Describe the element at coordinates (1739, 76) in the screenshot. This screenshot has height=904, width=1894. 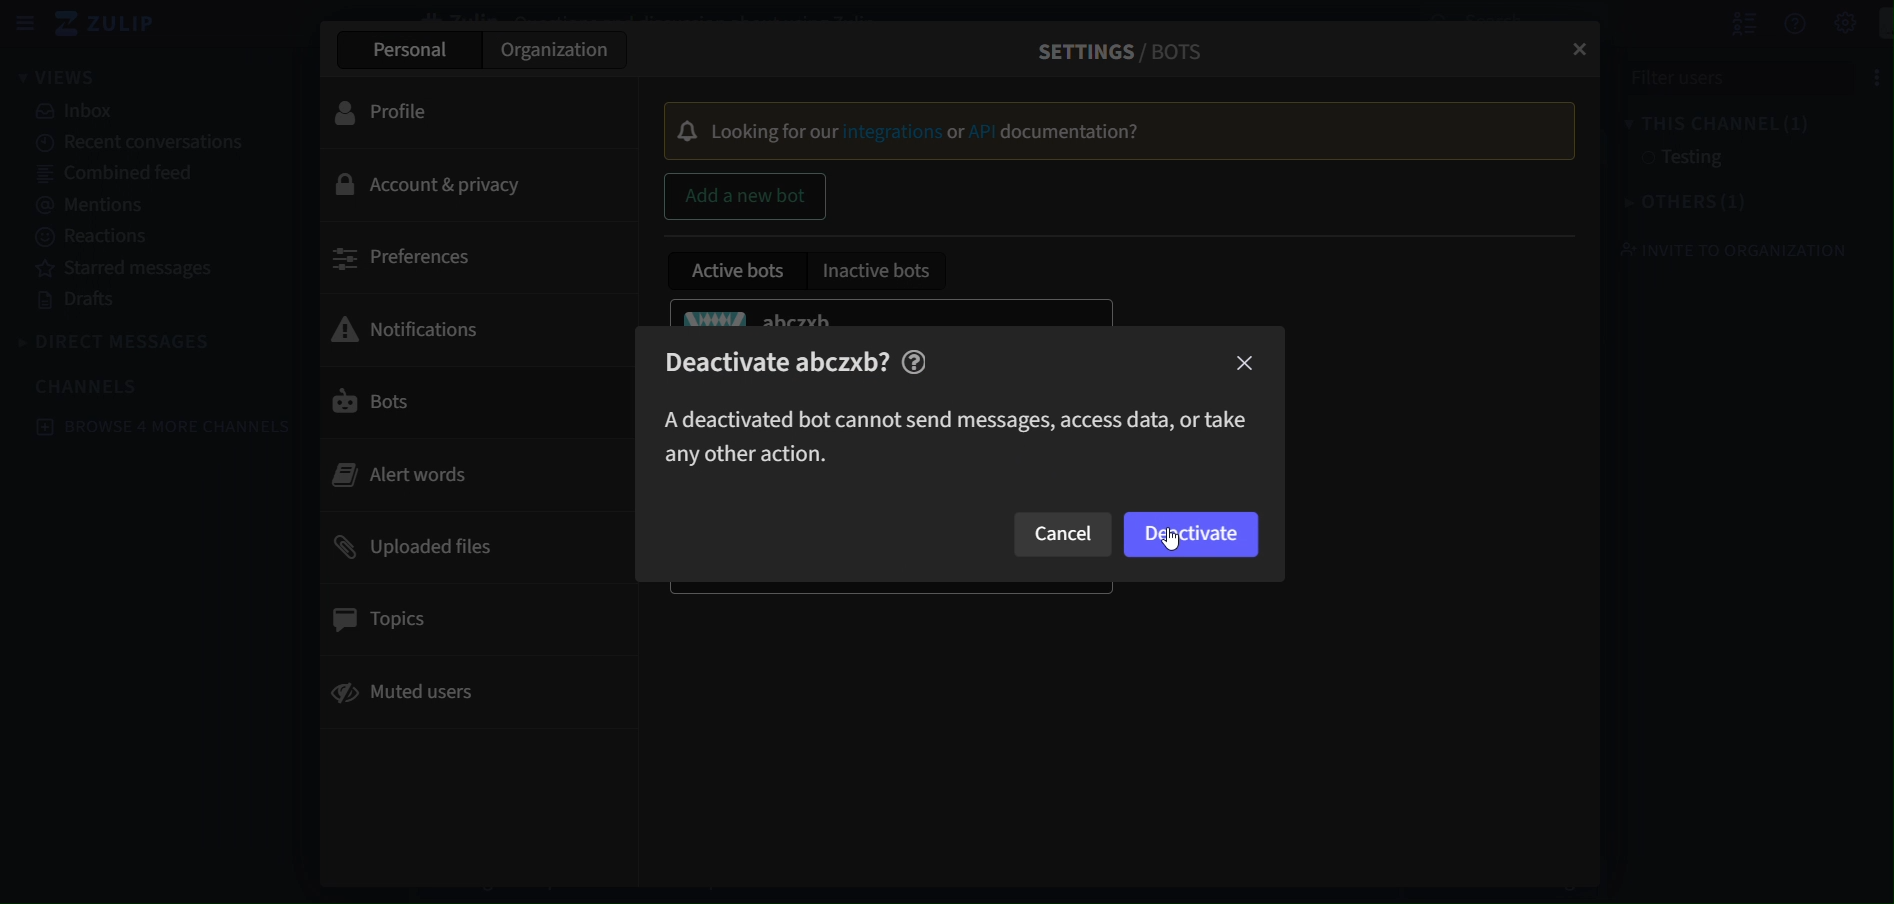
I see `filter users` at that location.